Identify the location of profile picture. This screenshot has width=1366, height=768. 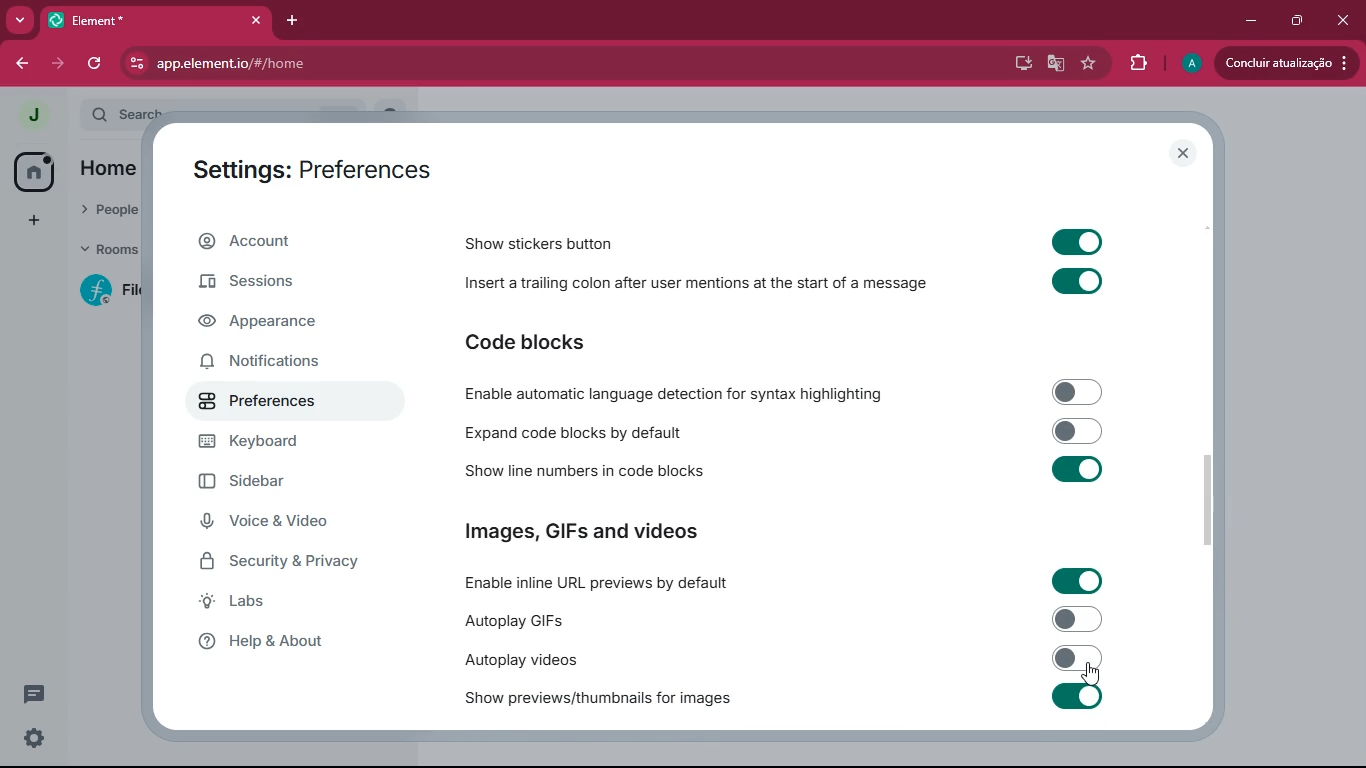
(34, 114).